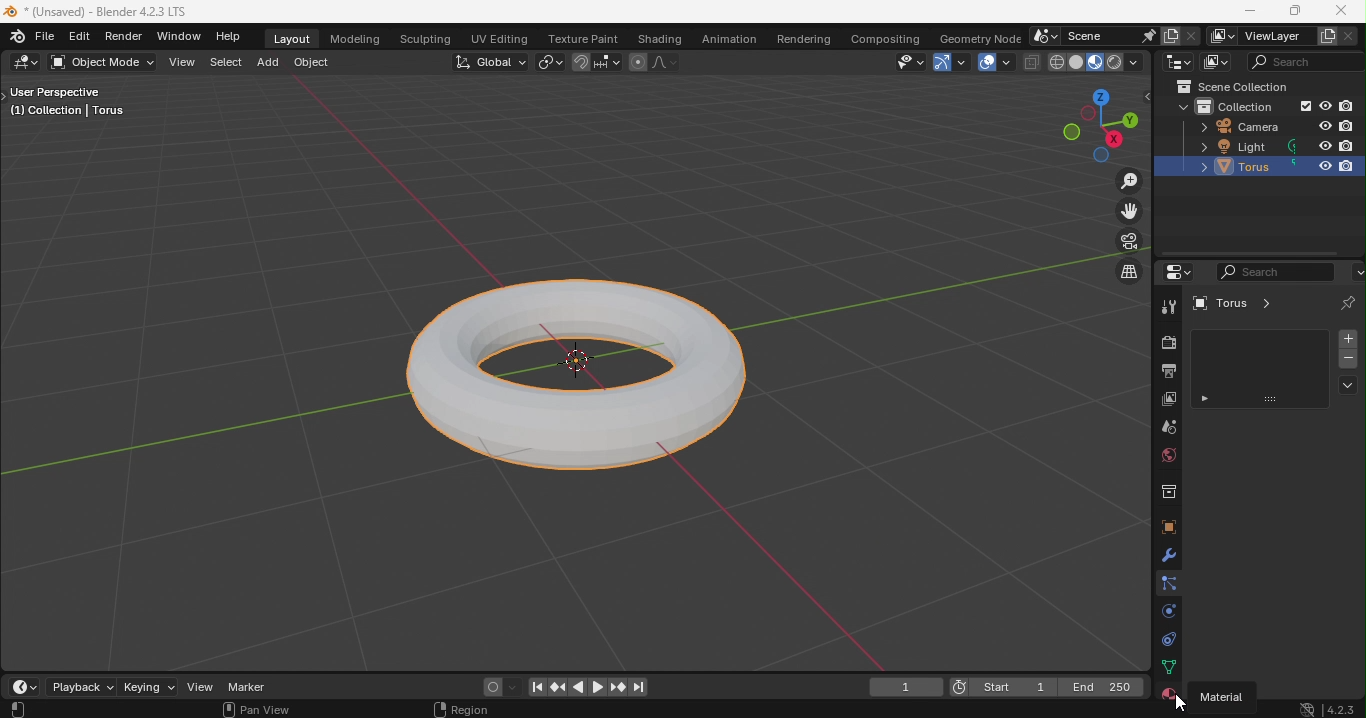  I want to click on Drag down, so click(1266, 399).